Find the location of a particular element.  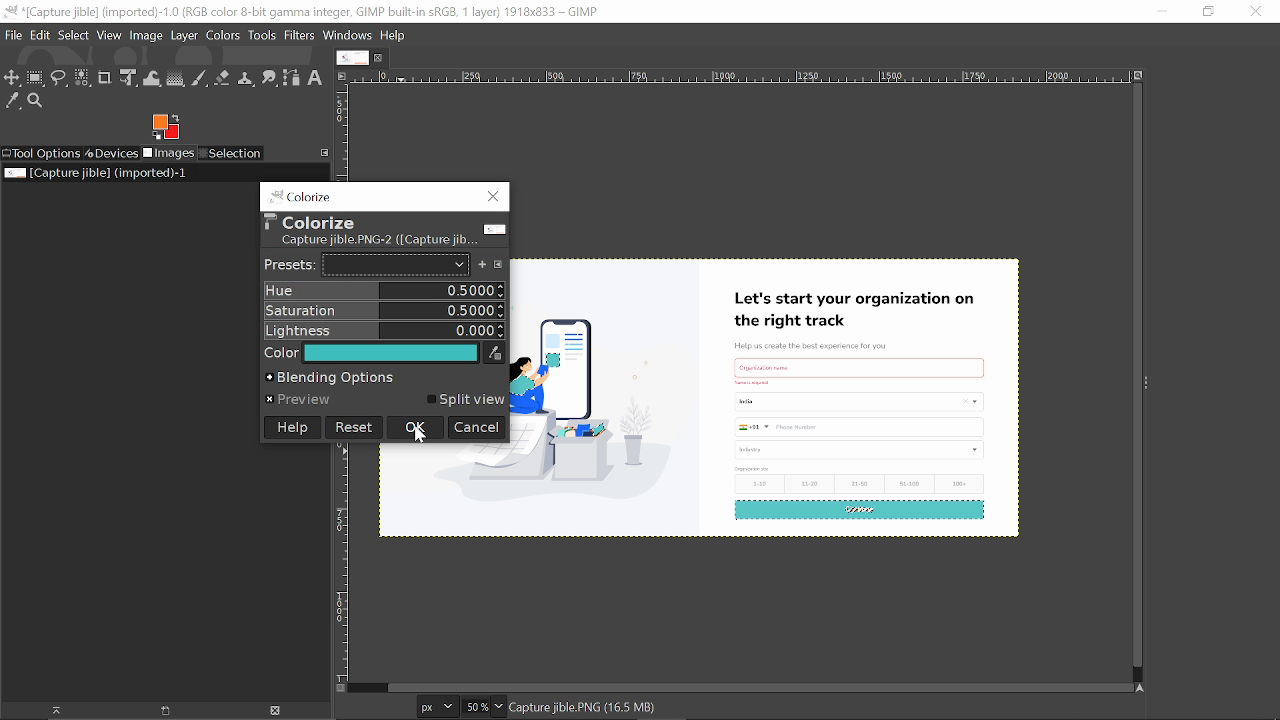

 is located at coordinates (393, 36).